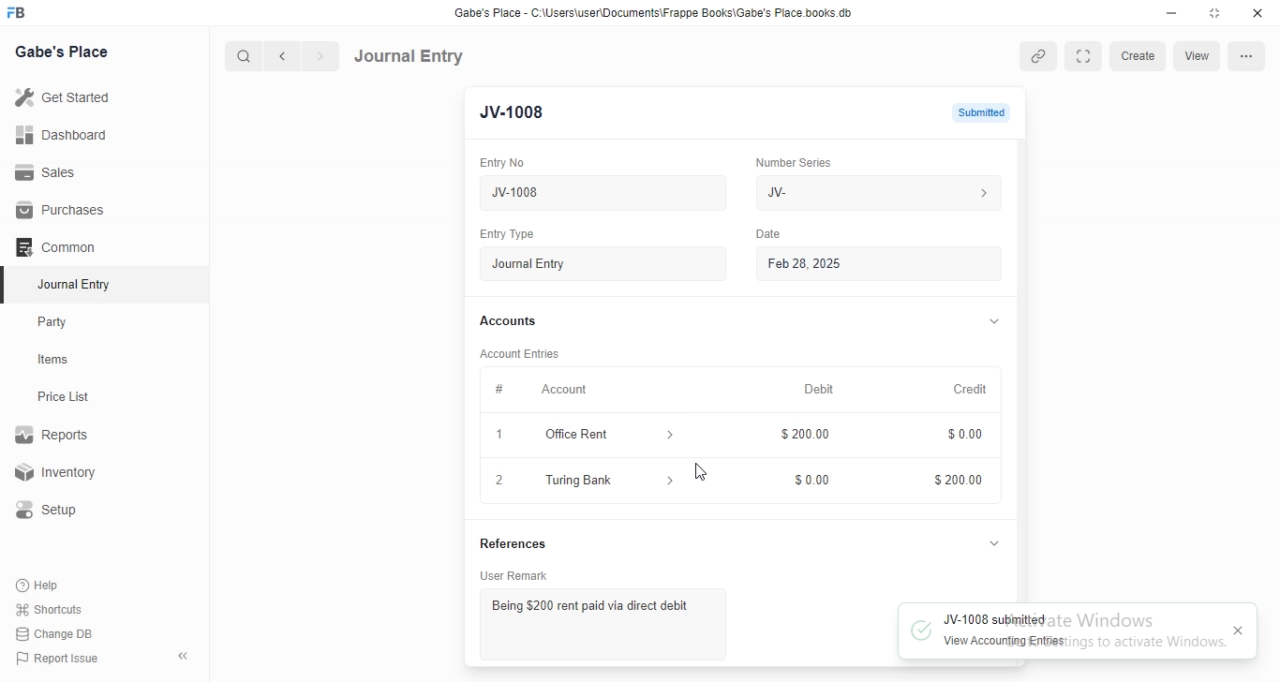 The height and width of the screenshot is (682, 1280). I want to click on close, so click(1258, 11).